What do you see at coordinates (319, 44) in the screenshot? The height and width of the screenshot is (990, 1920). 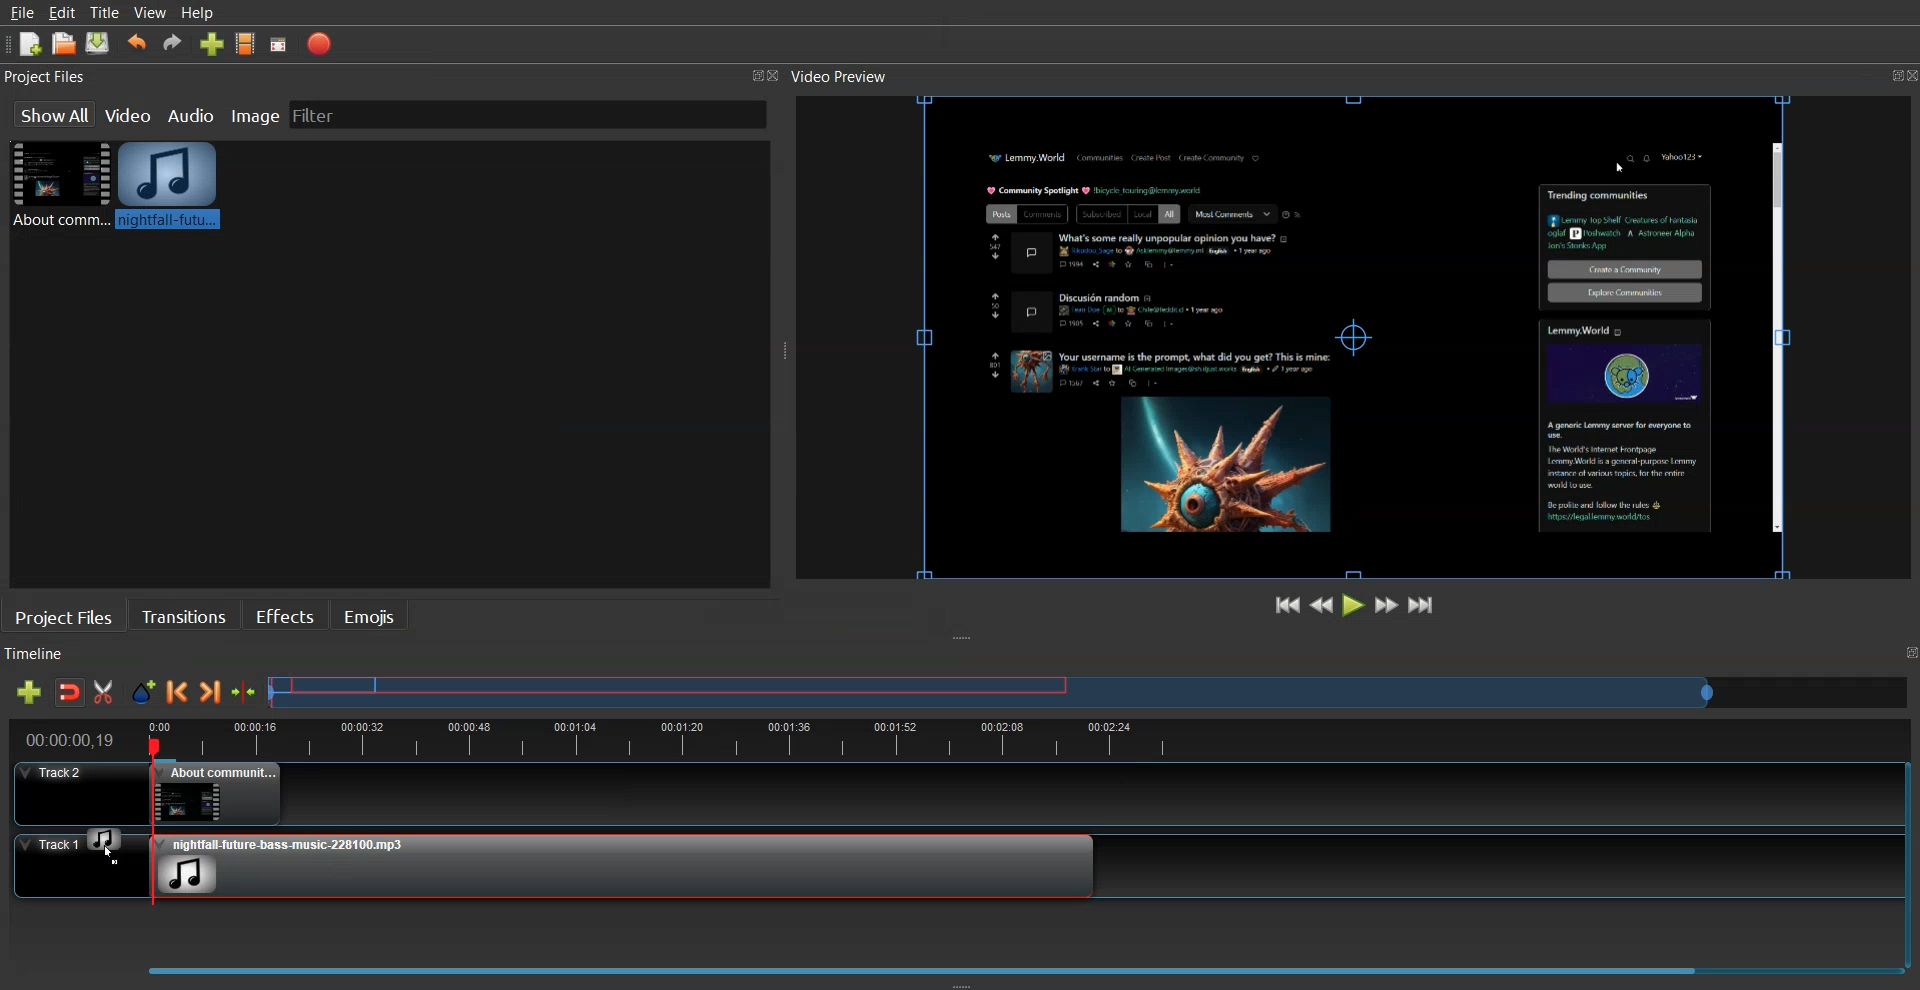 I see `Export Video` at bounding box center [319, 44].